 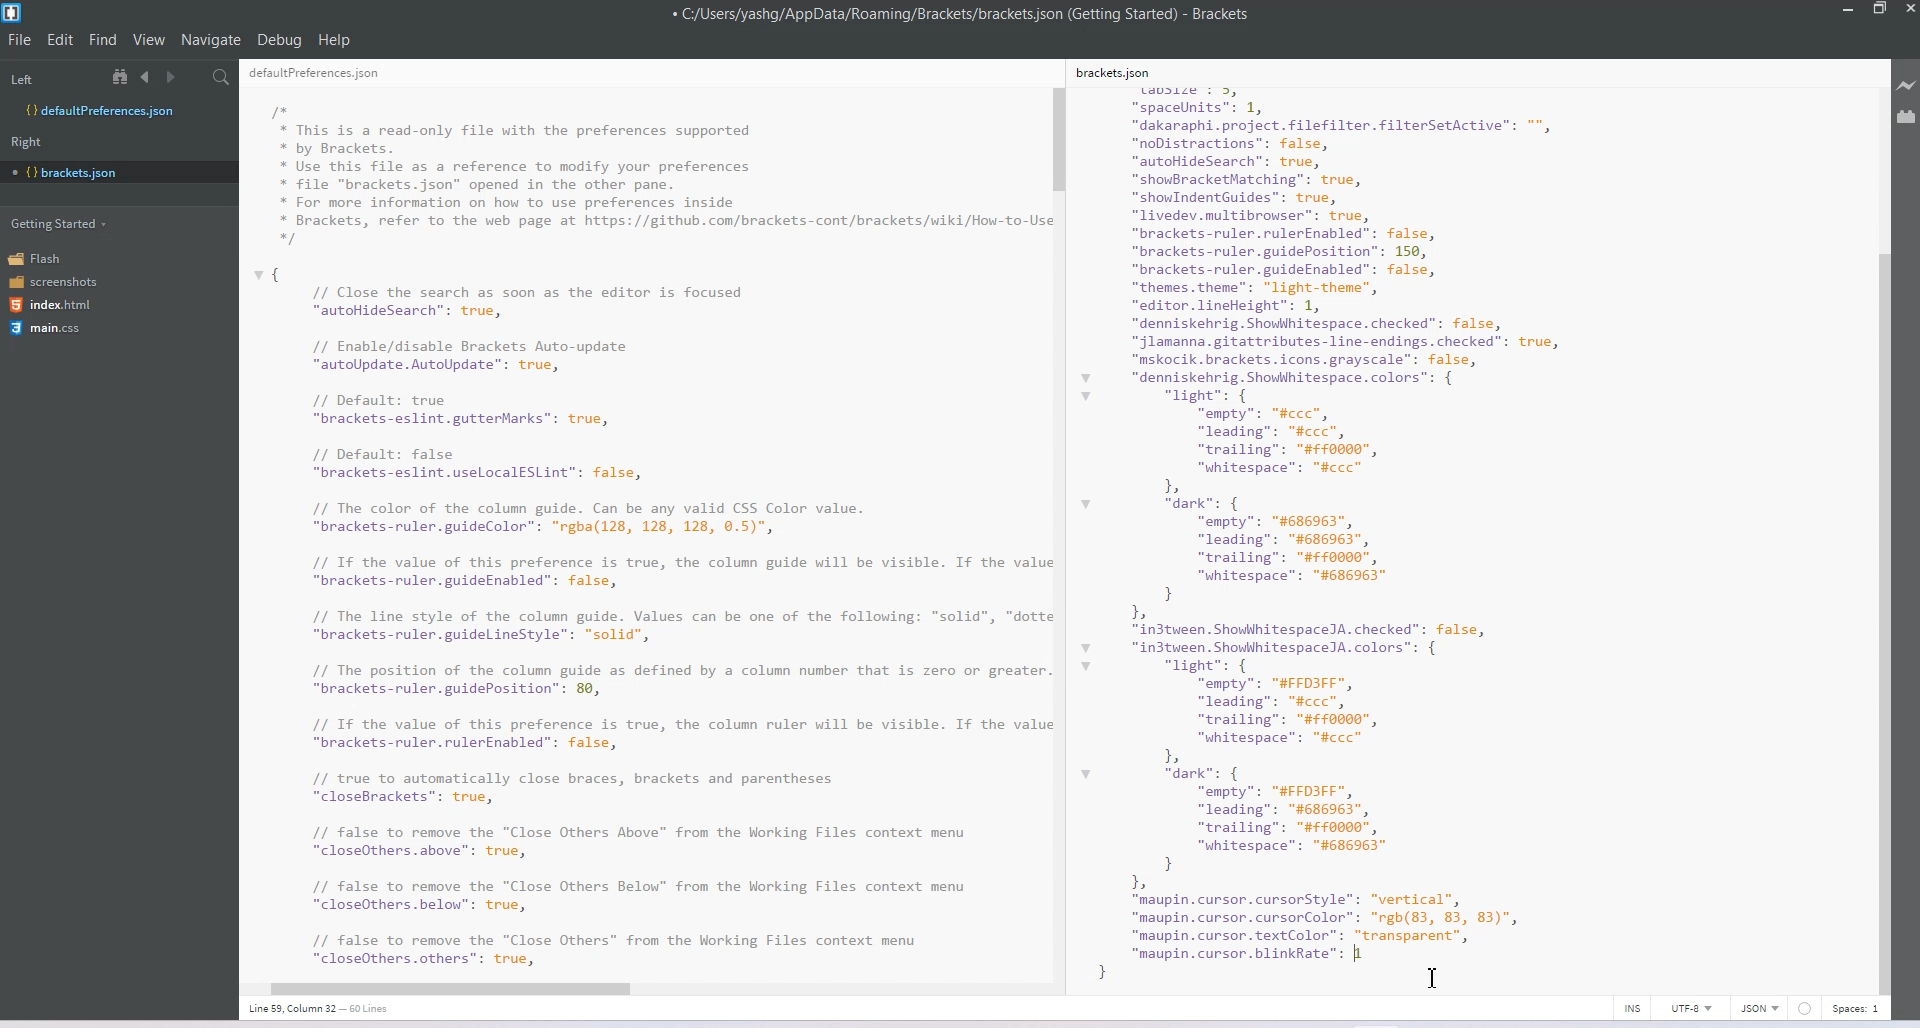 I want to click on Find, so click(x=104, y=39).